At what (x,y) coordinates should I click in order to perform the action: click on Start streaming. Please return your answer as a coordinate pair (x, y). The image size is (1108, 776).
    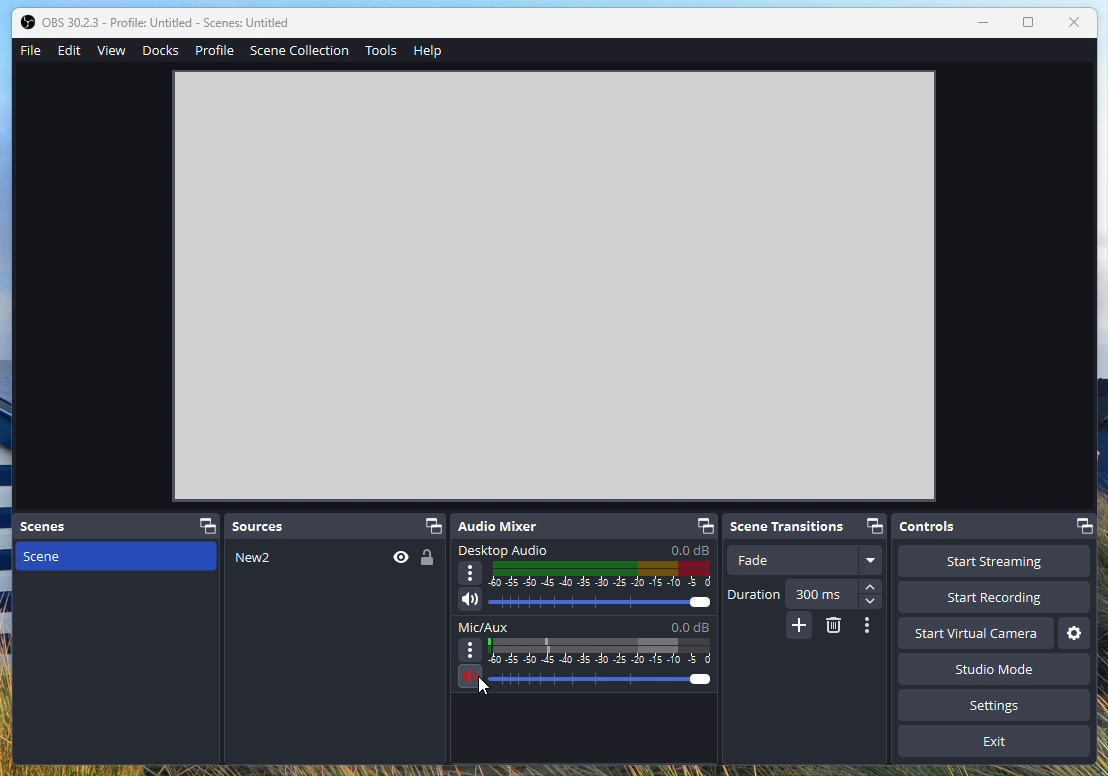
    Looking at the image, I should click on (994, 561).